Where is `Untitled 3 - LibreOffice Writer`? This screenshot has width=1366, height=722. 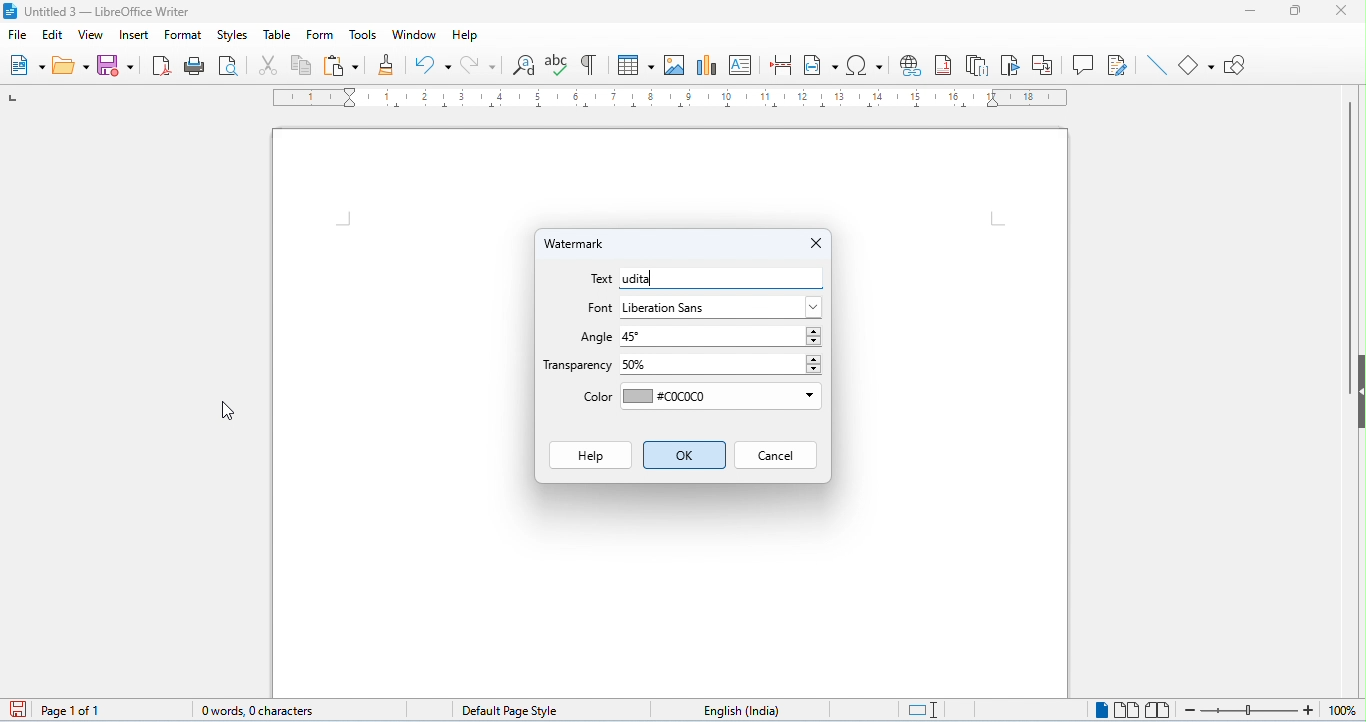 Untitled 3 - LibreOffice Writer is located at coordinates (108, 12).